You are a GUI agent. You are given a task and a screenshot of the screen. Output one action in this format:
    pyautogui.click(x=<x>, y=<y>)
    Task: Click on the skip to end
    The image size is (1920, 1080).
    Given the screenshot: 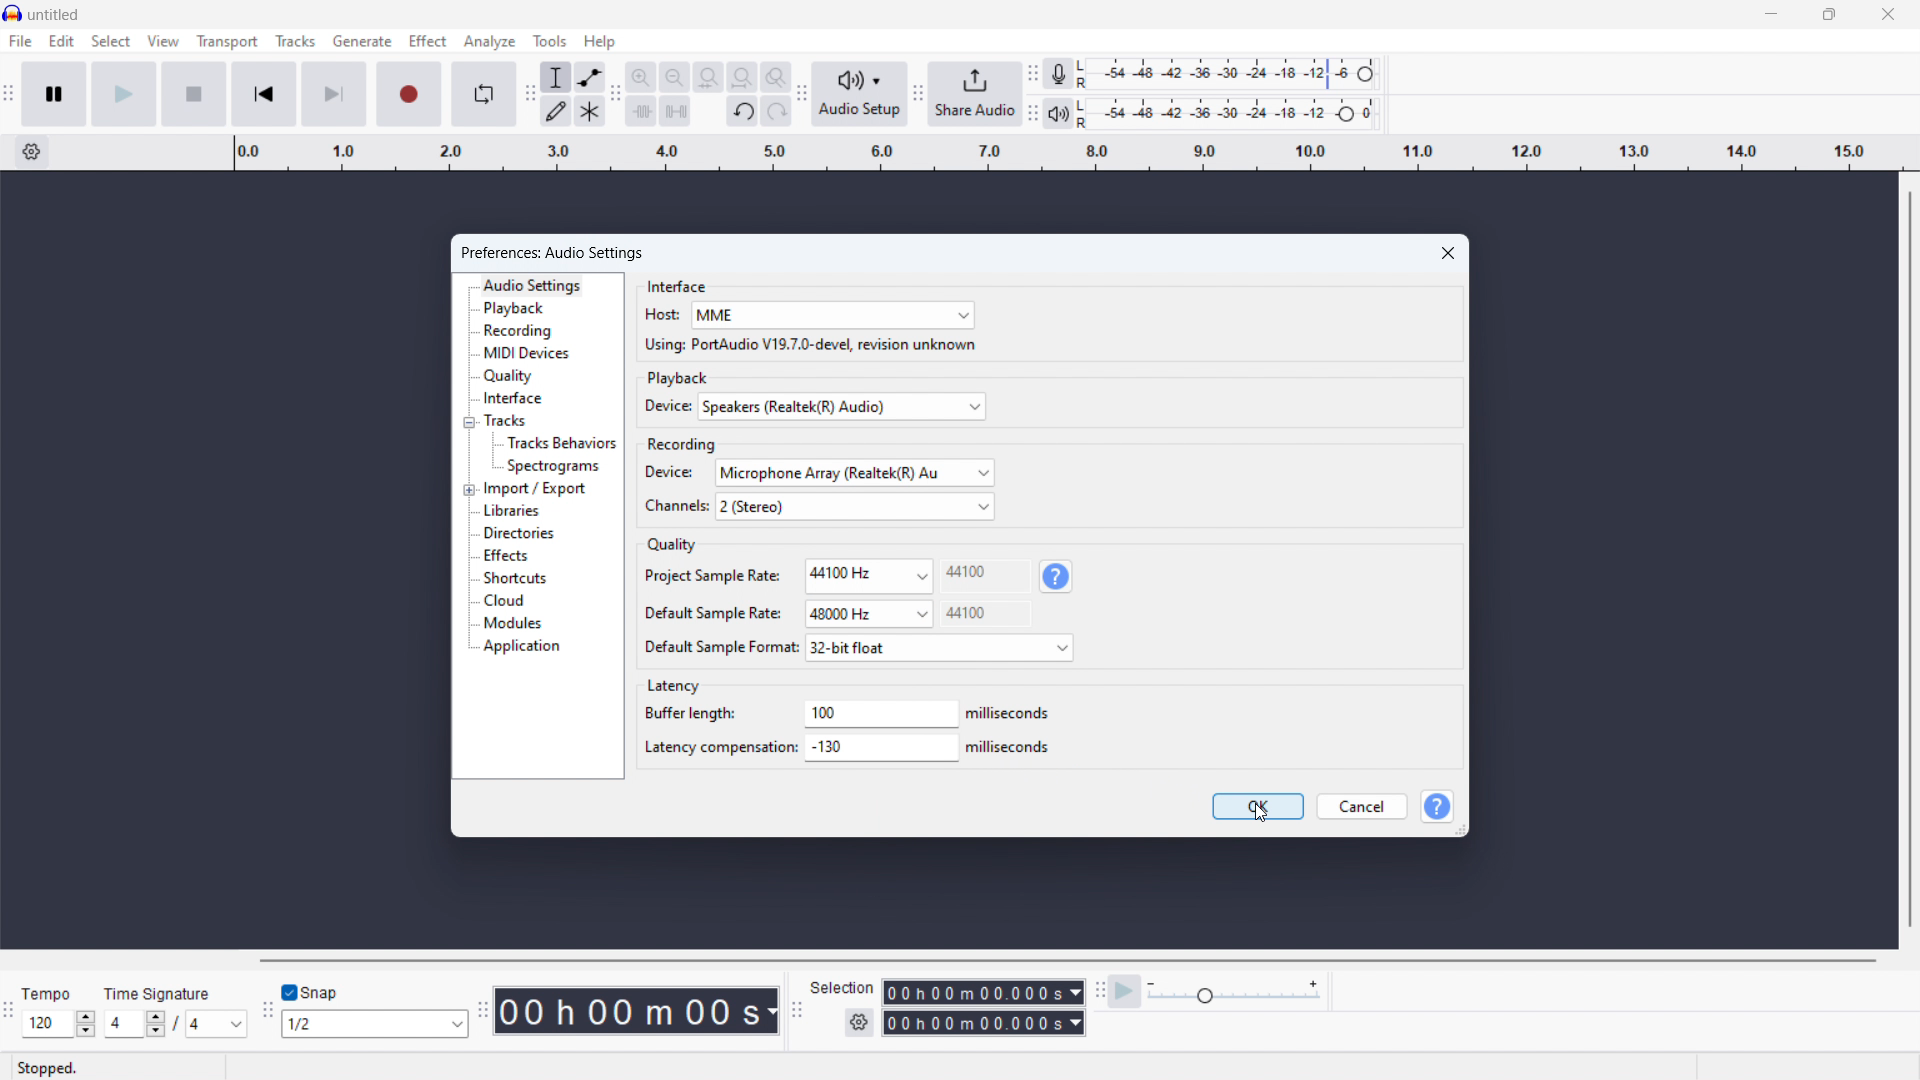 What is the action you would take?
    pyautogui.click(x=336, y=94)
    